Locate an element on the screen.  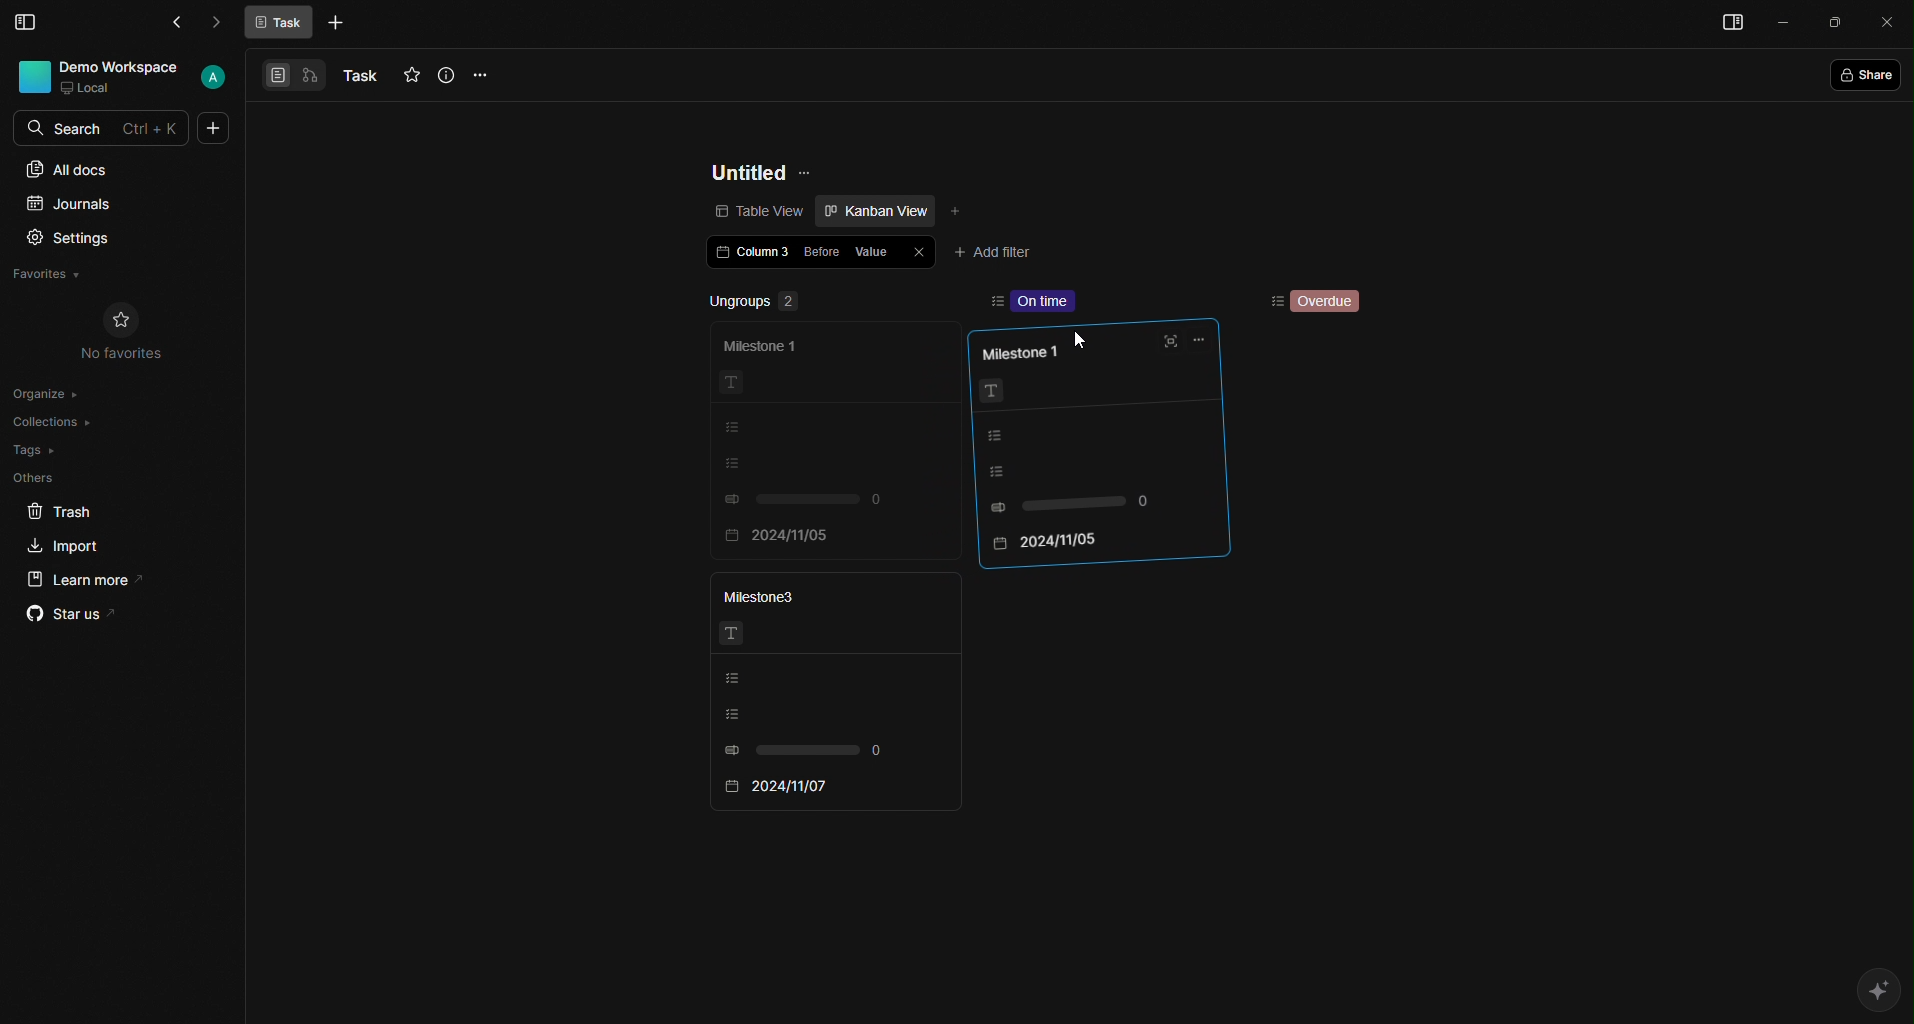
Add is located at coordinates (960, 209).